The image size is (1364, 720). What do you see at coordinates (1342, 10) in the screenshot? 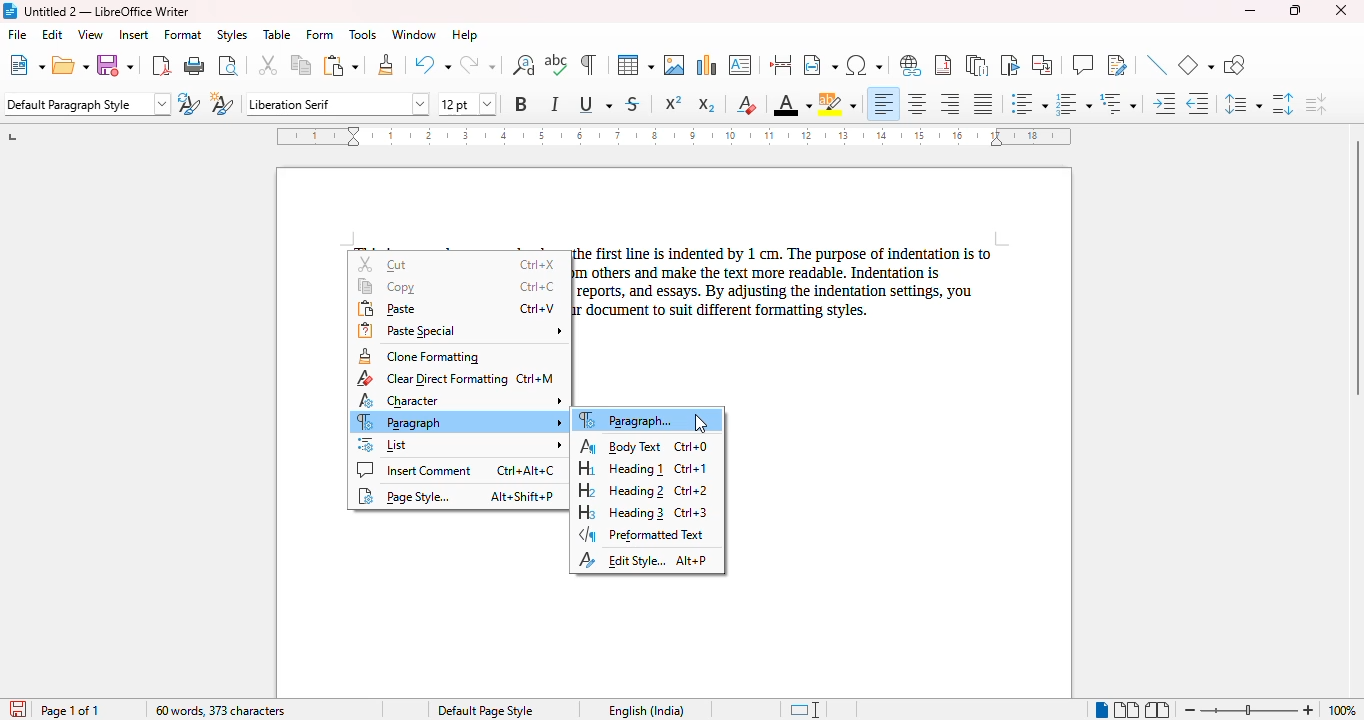
I see `close` at bounding box center [1342, 10].